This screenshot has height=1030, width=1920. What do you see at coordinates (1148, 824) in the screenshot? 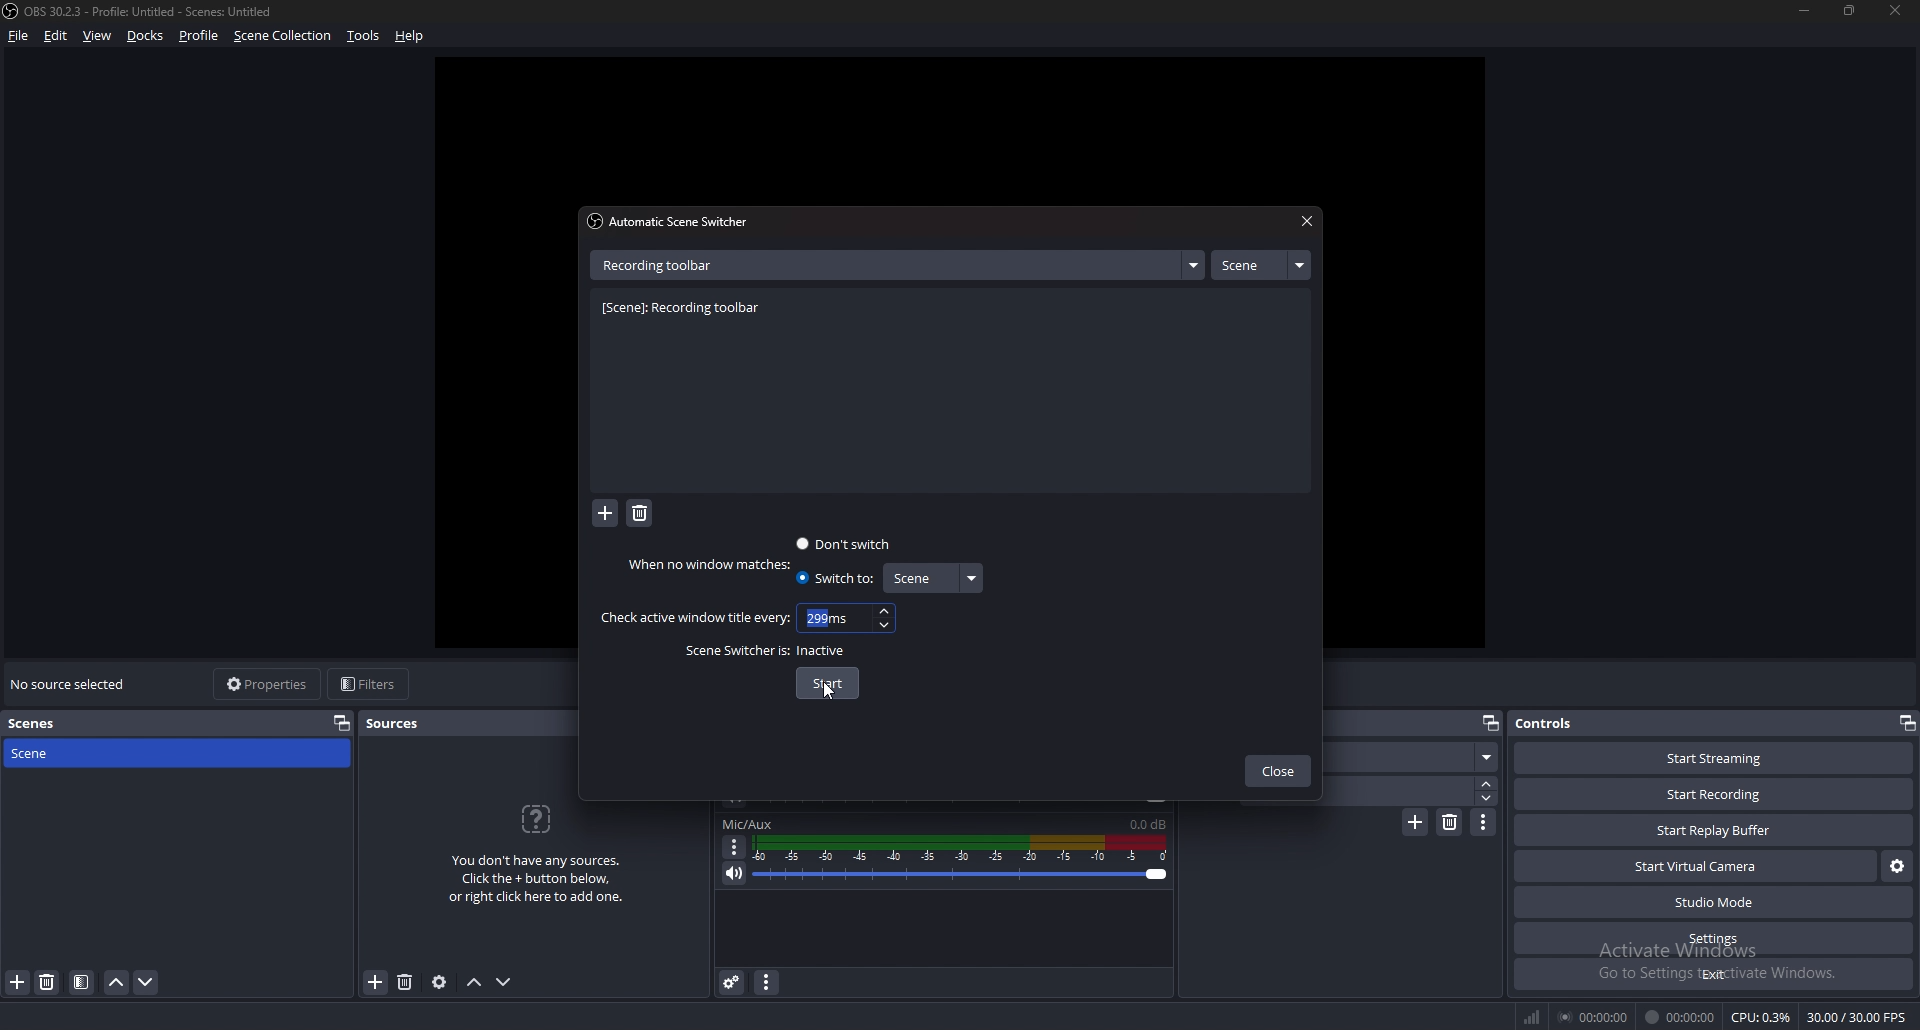
I see `volume level` at bounding box center [1148, 824].